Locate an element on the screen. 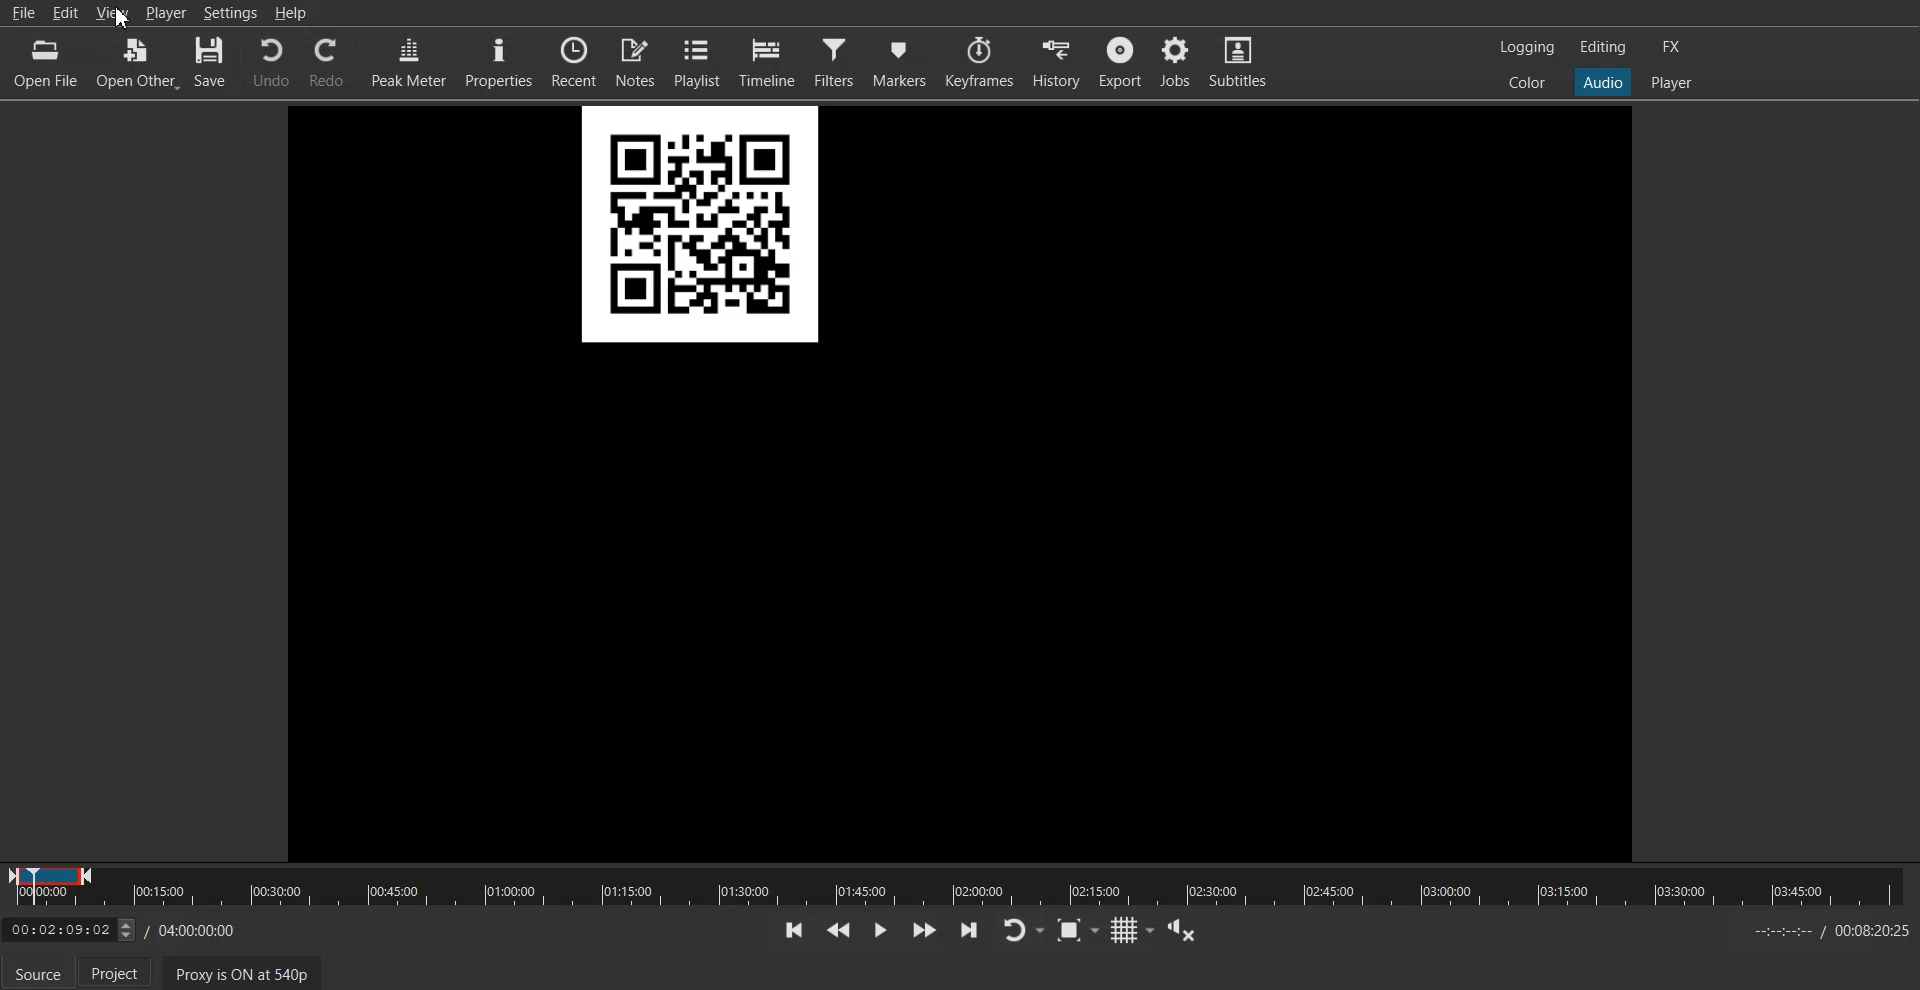  Time Sheet is located at coordinates (1830, 931).